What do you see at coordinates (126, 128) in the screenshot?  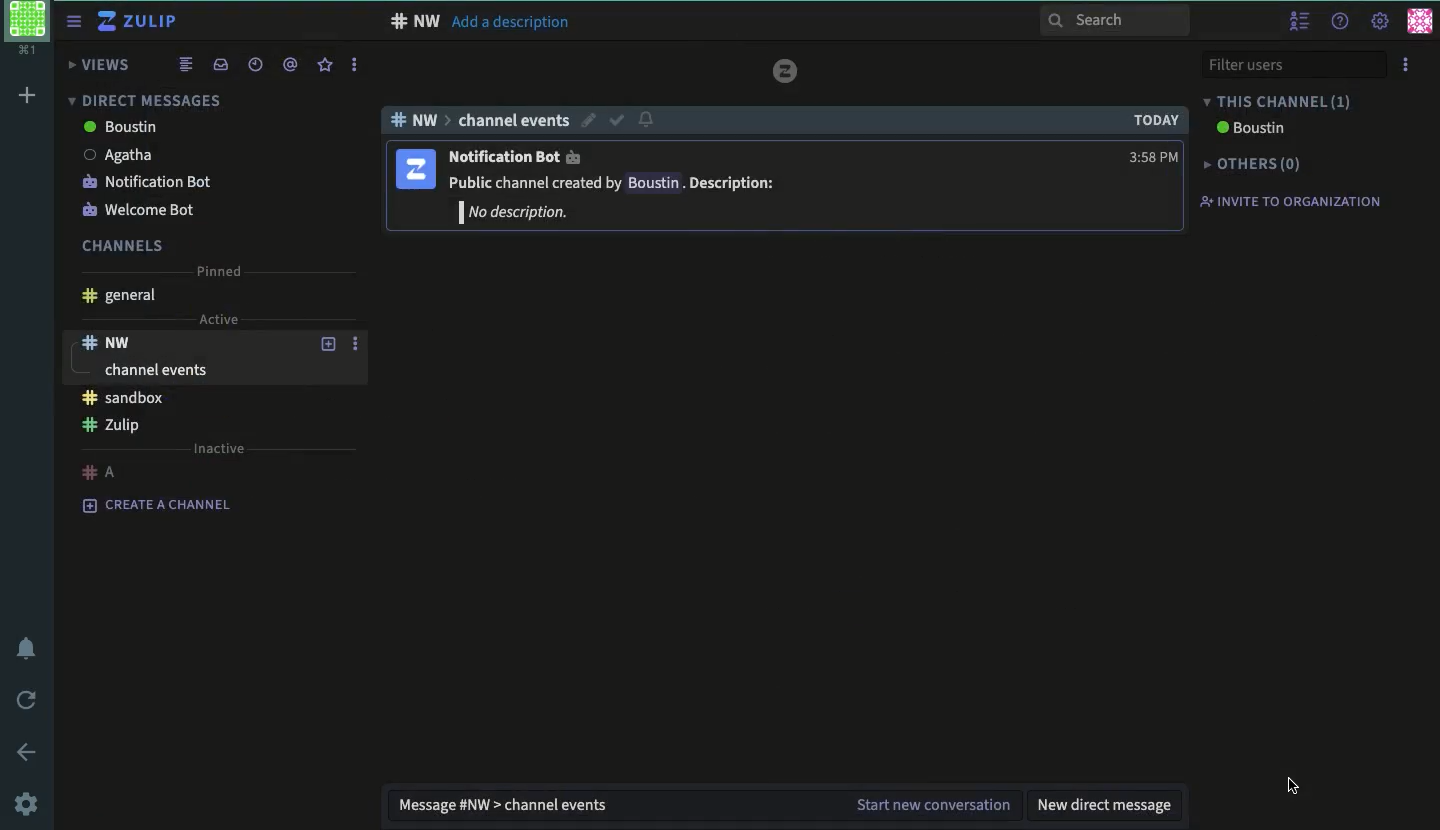 I see `boustin` at bounding box center [126, 128].